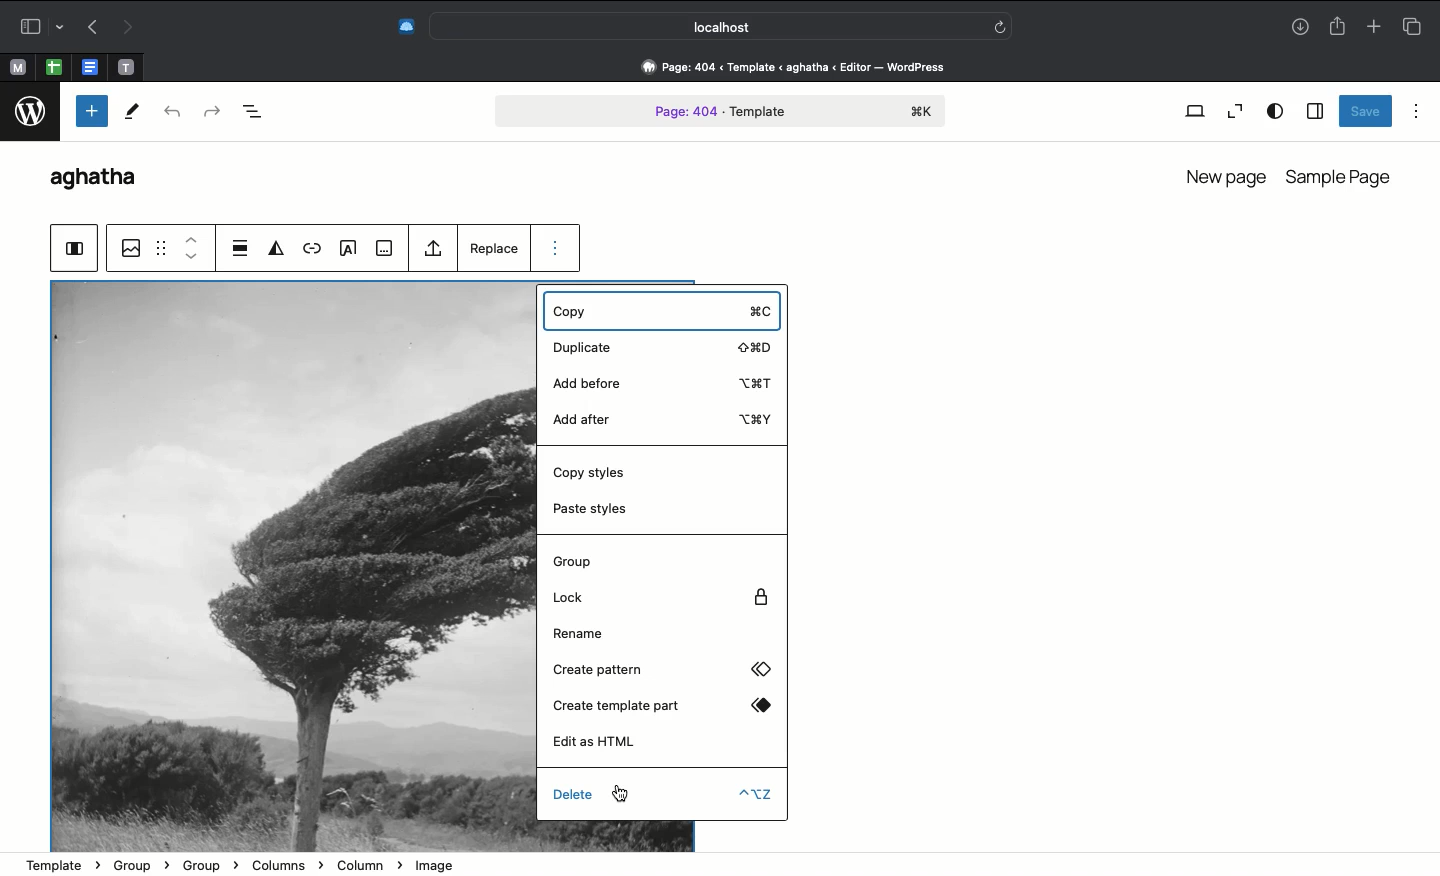 This screenshot has height=876, width=1440. I want to click on Image, so click(129, 248).